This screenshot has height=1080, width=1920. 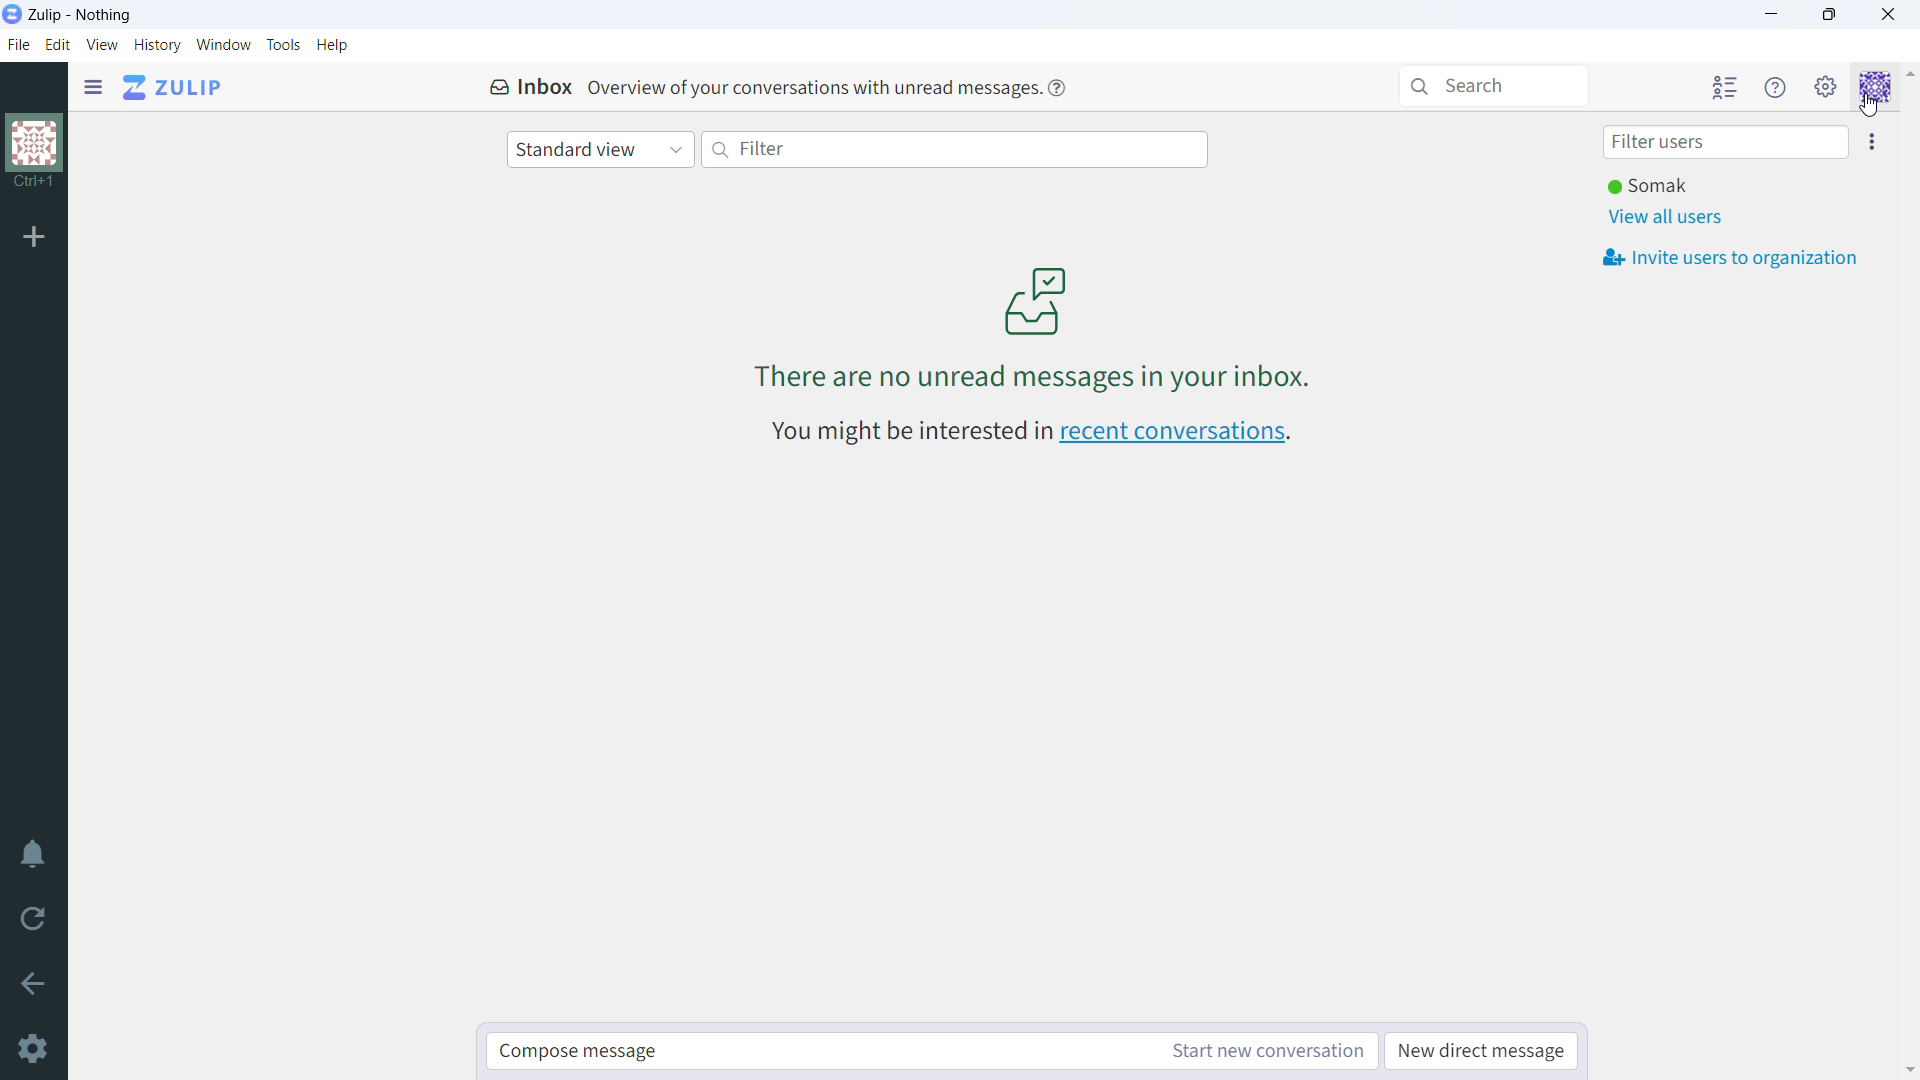 What do you see at coordinates (1730, 257) in the screenshot?
I see `invite users to organization` at bounding box center [1730, 257].